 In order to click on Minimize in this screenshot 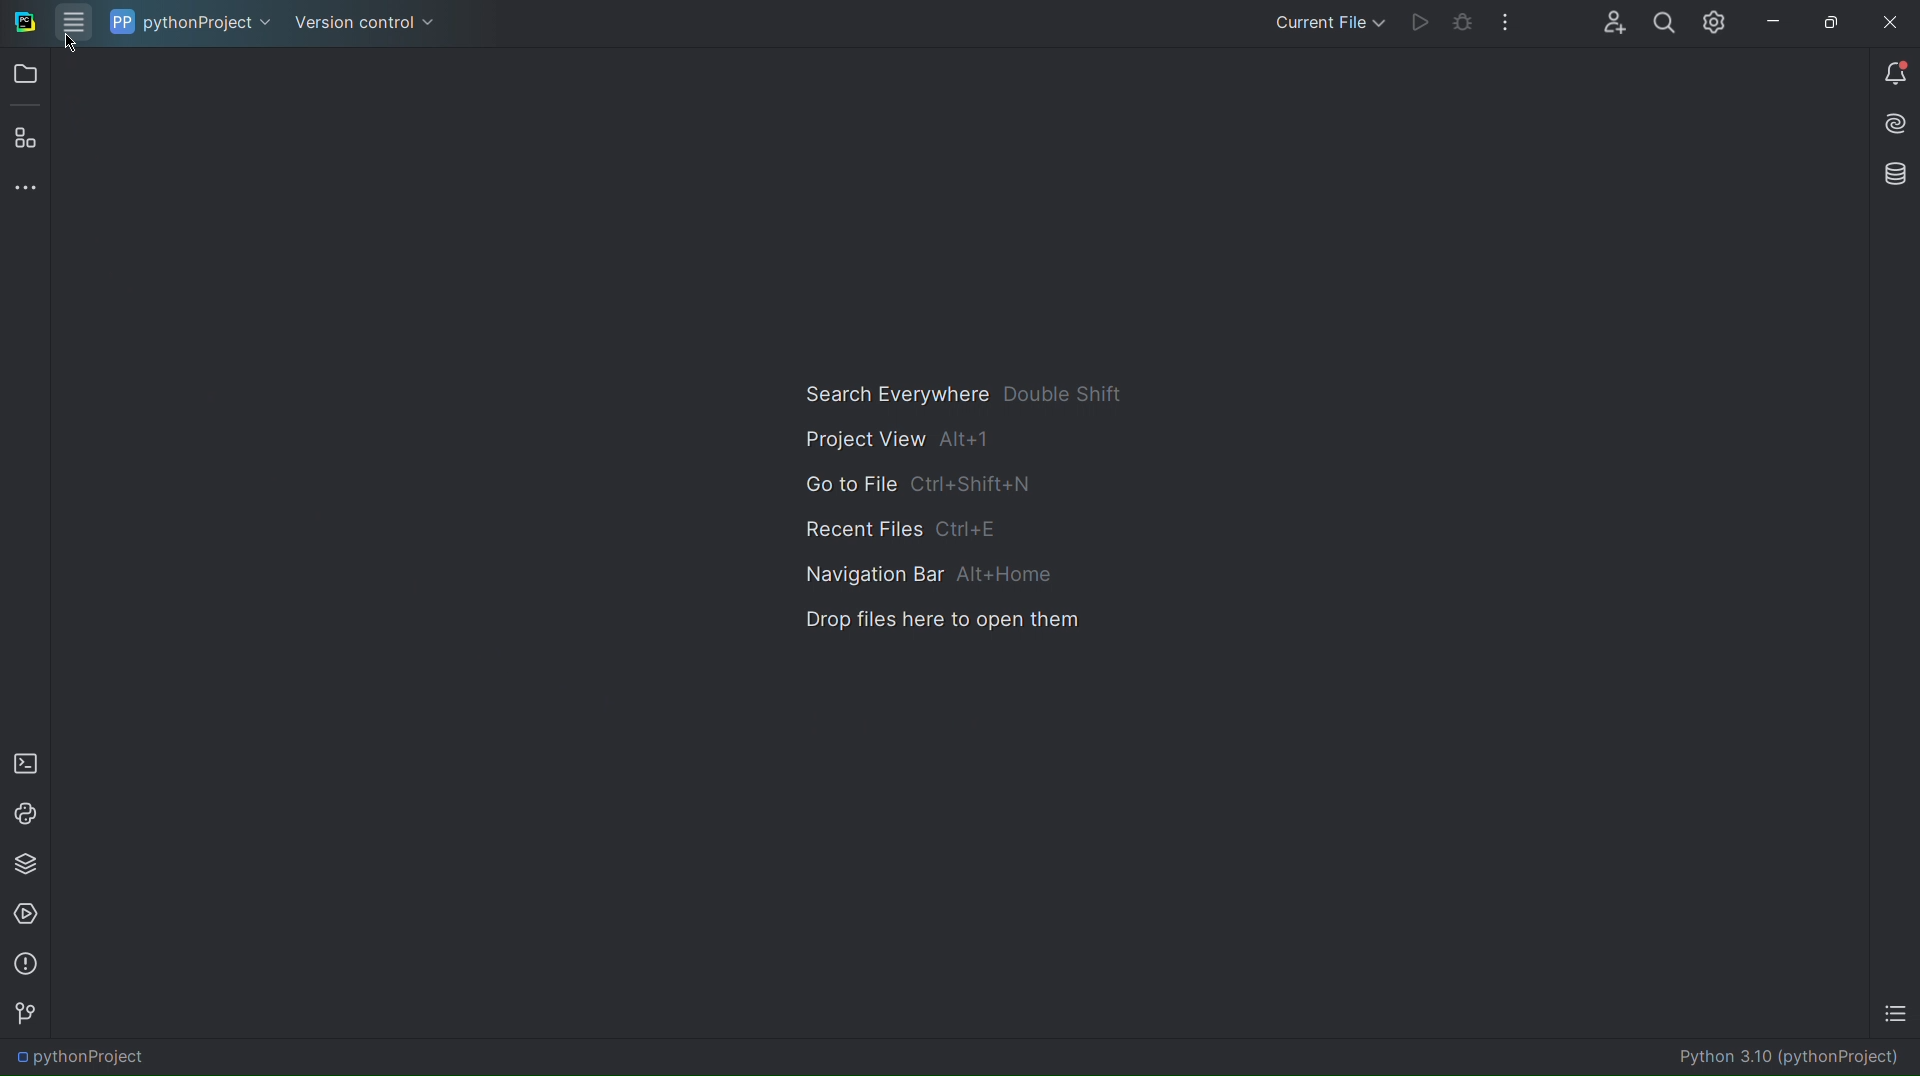, I will do `click(1771, 21)`.